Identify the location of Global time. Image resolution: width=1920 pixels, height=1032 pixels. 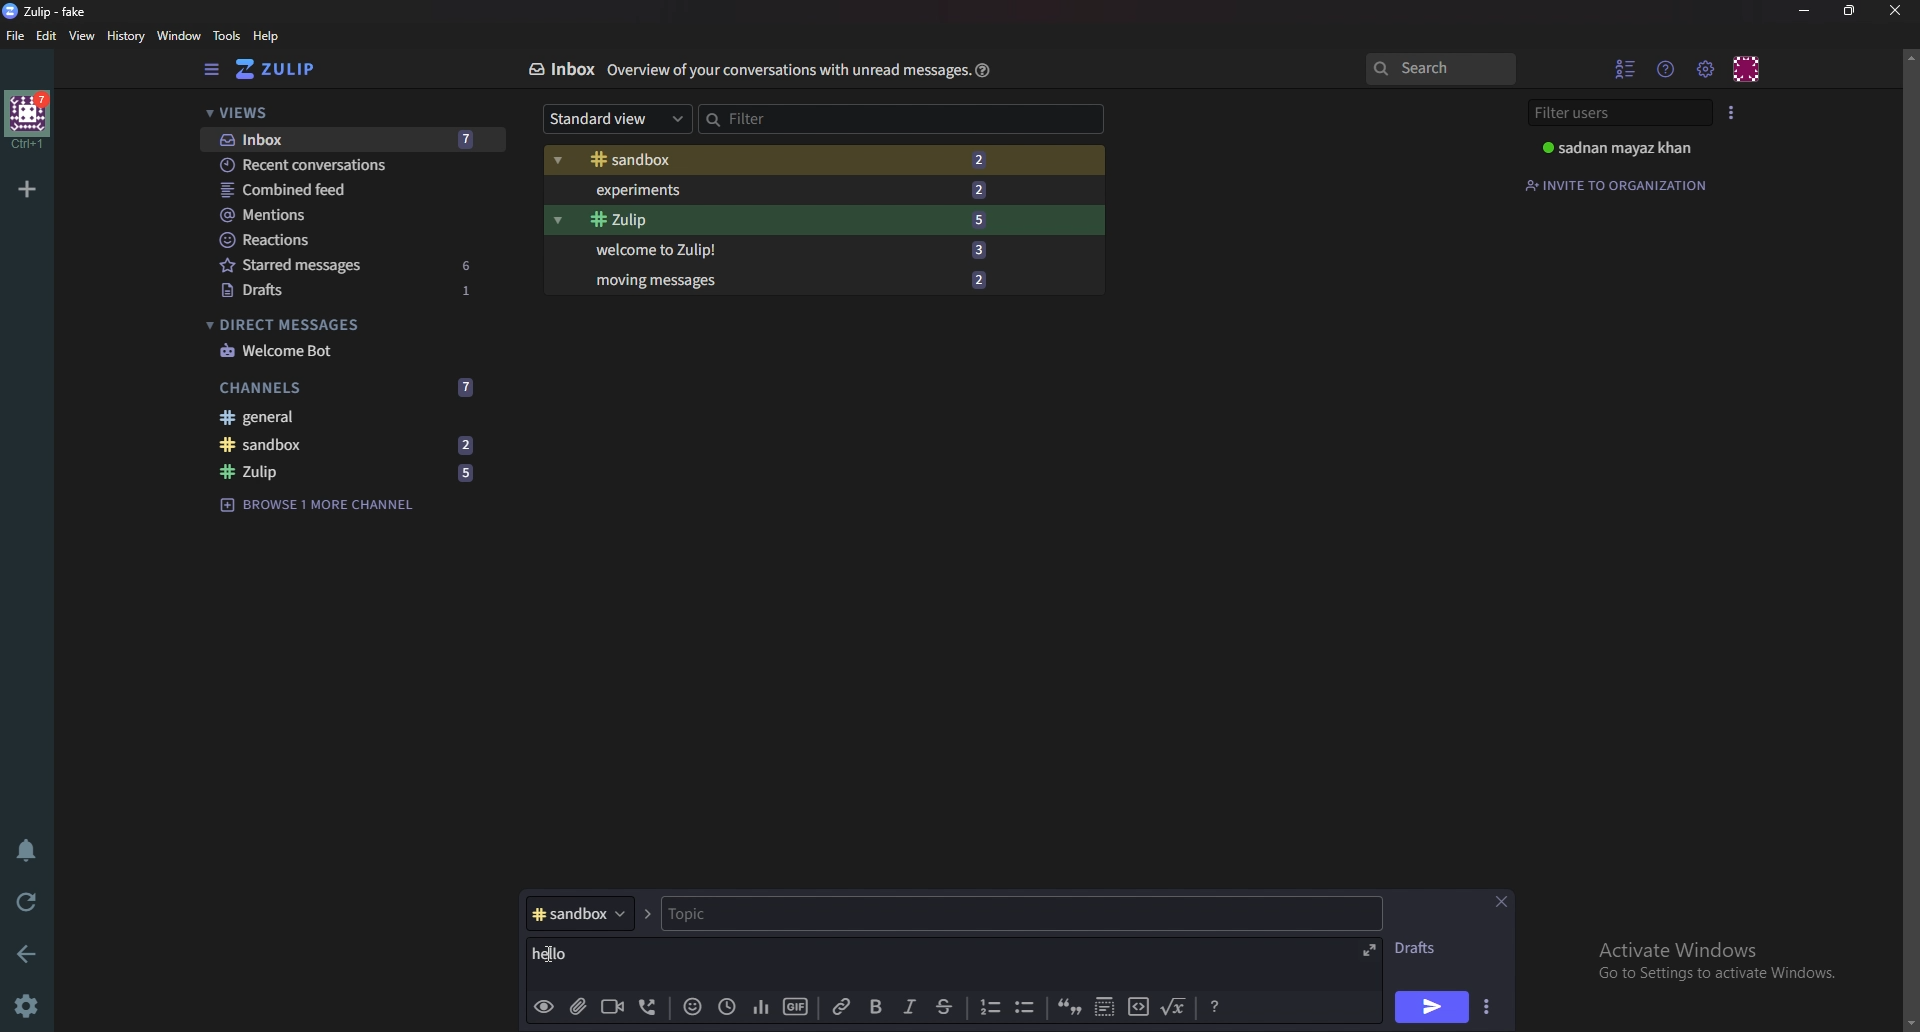
(727, 1005).